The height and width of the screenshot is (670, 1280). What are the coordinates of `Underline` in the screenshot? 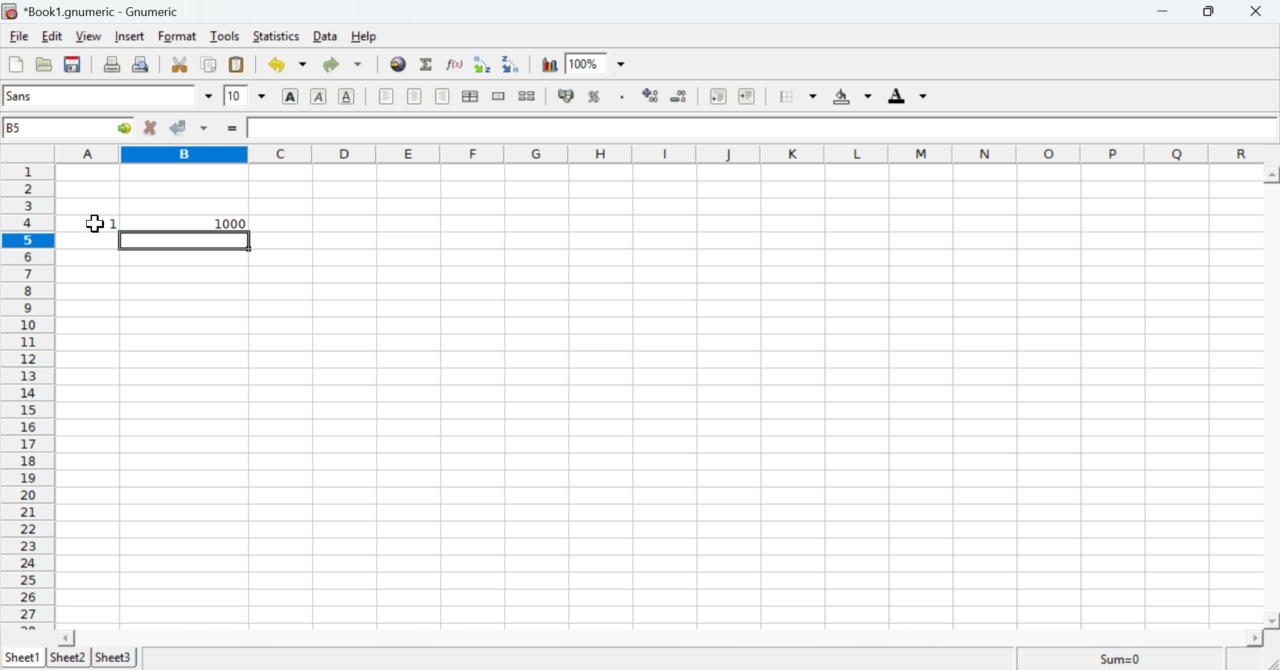 It's located at (350, 97).